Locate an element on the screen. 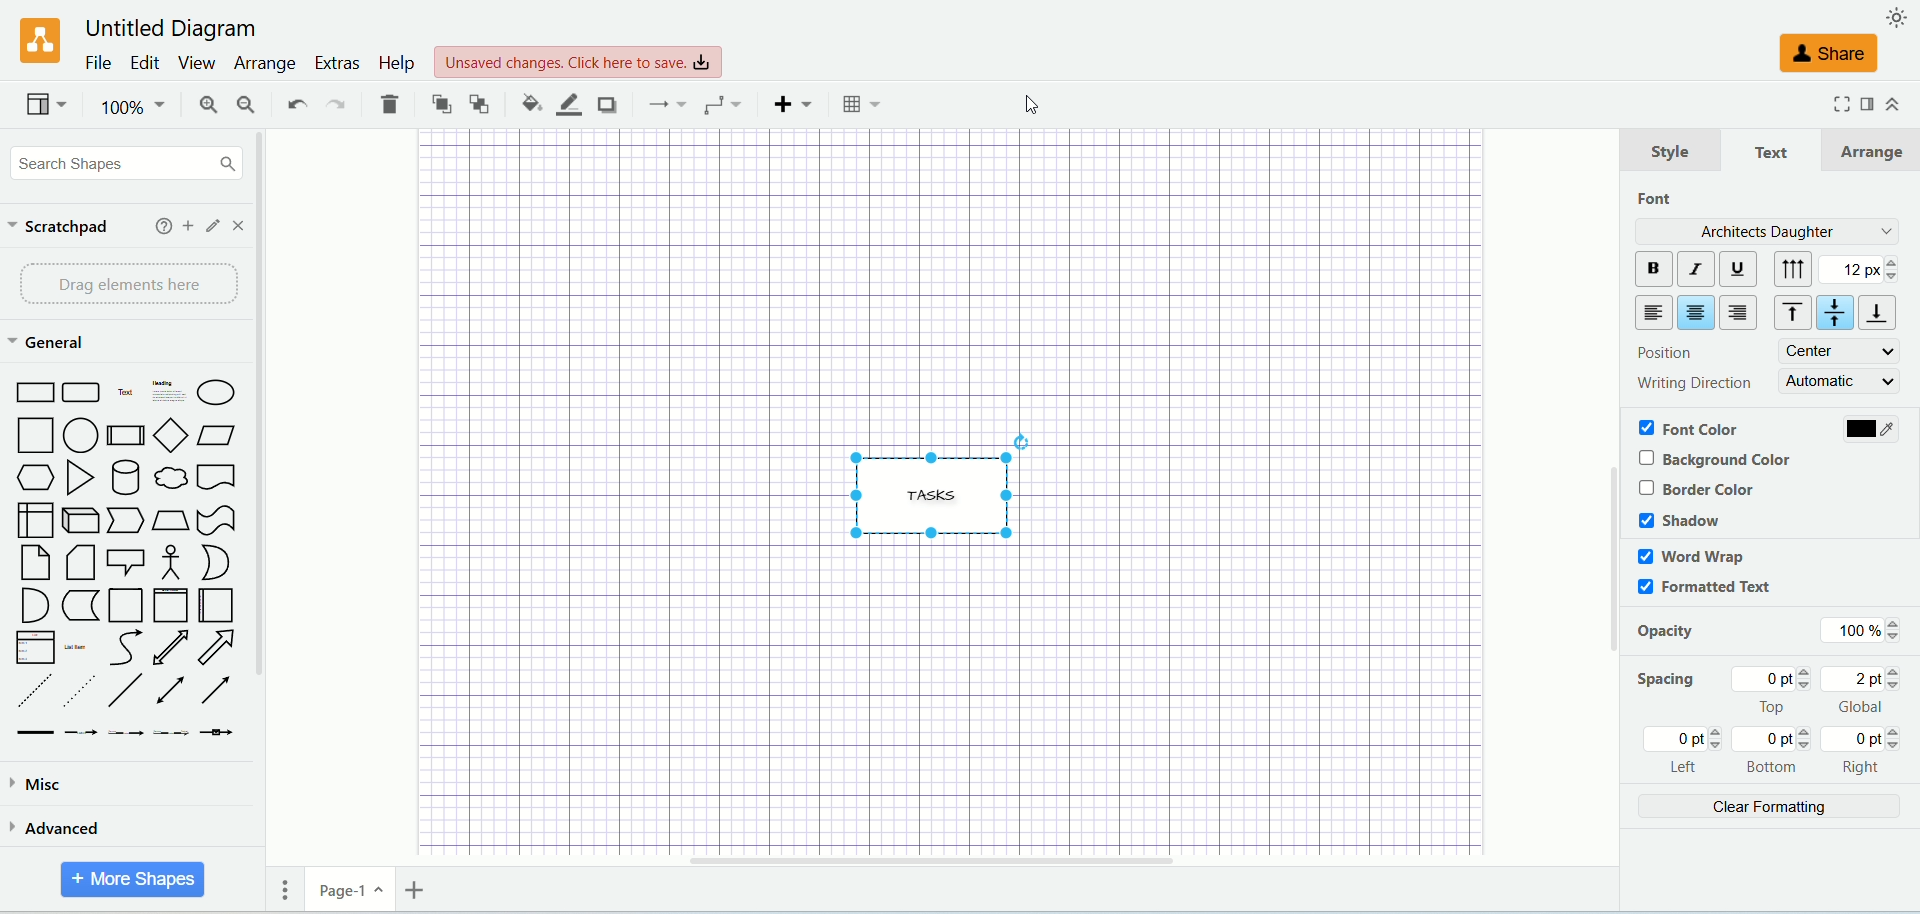  Dotted Line is located at coordinates (78, 691).